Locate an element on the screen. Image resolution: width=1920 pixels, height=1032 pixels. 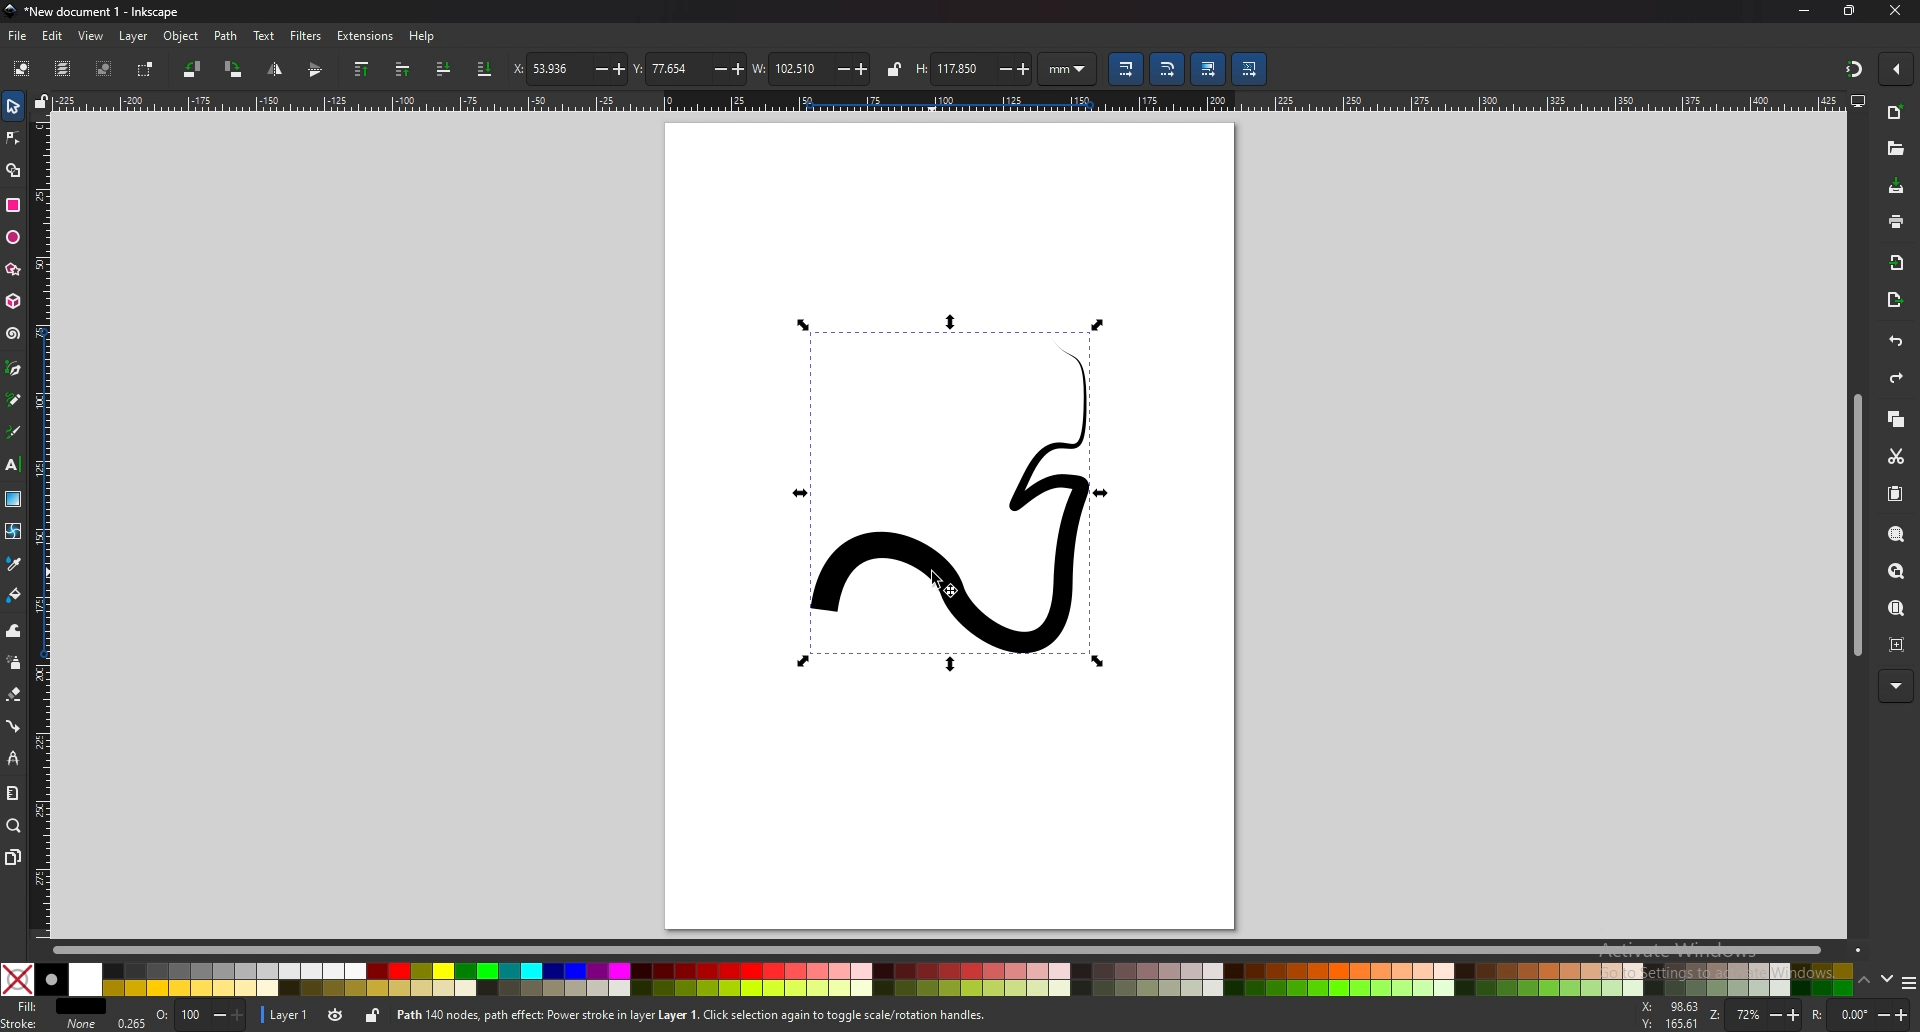
zoom page is located at coordinates (1896, 609).